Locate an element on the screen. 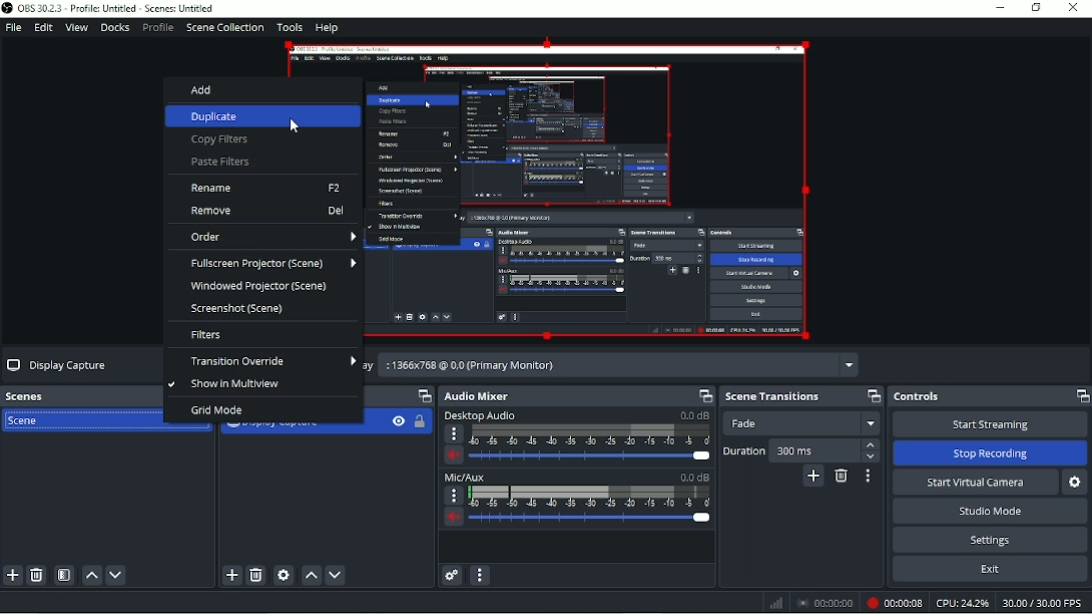 The height and width of the screenshot is (614, 1092). Scale is located at coordinates (591, 434).